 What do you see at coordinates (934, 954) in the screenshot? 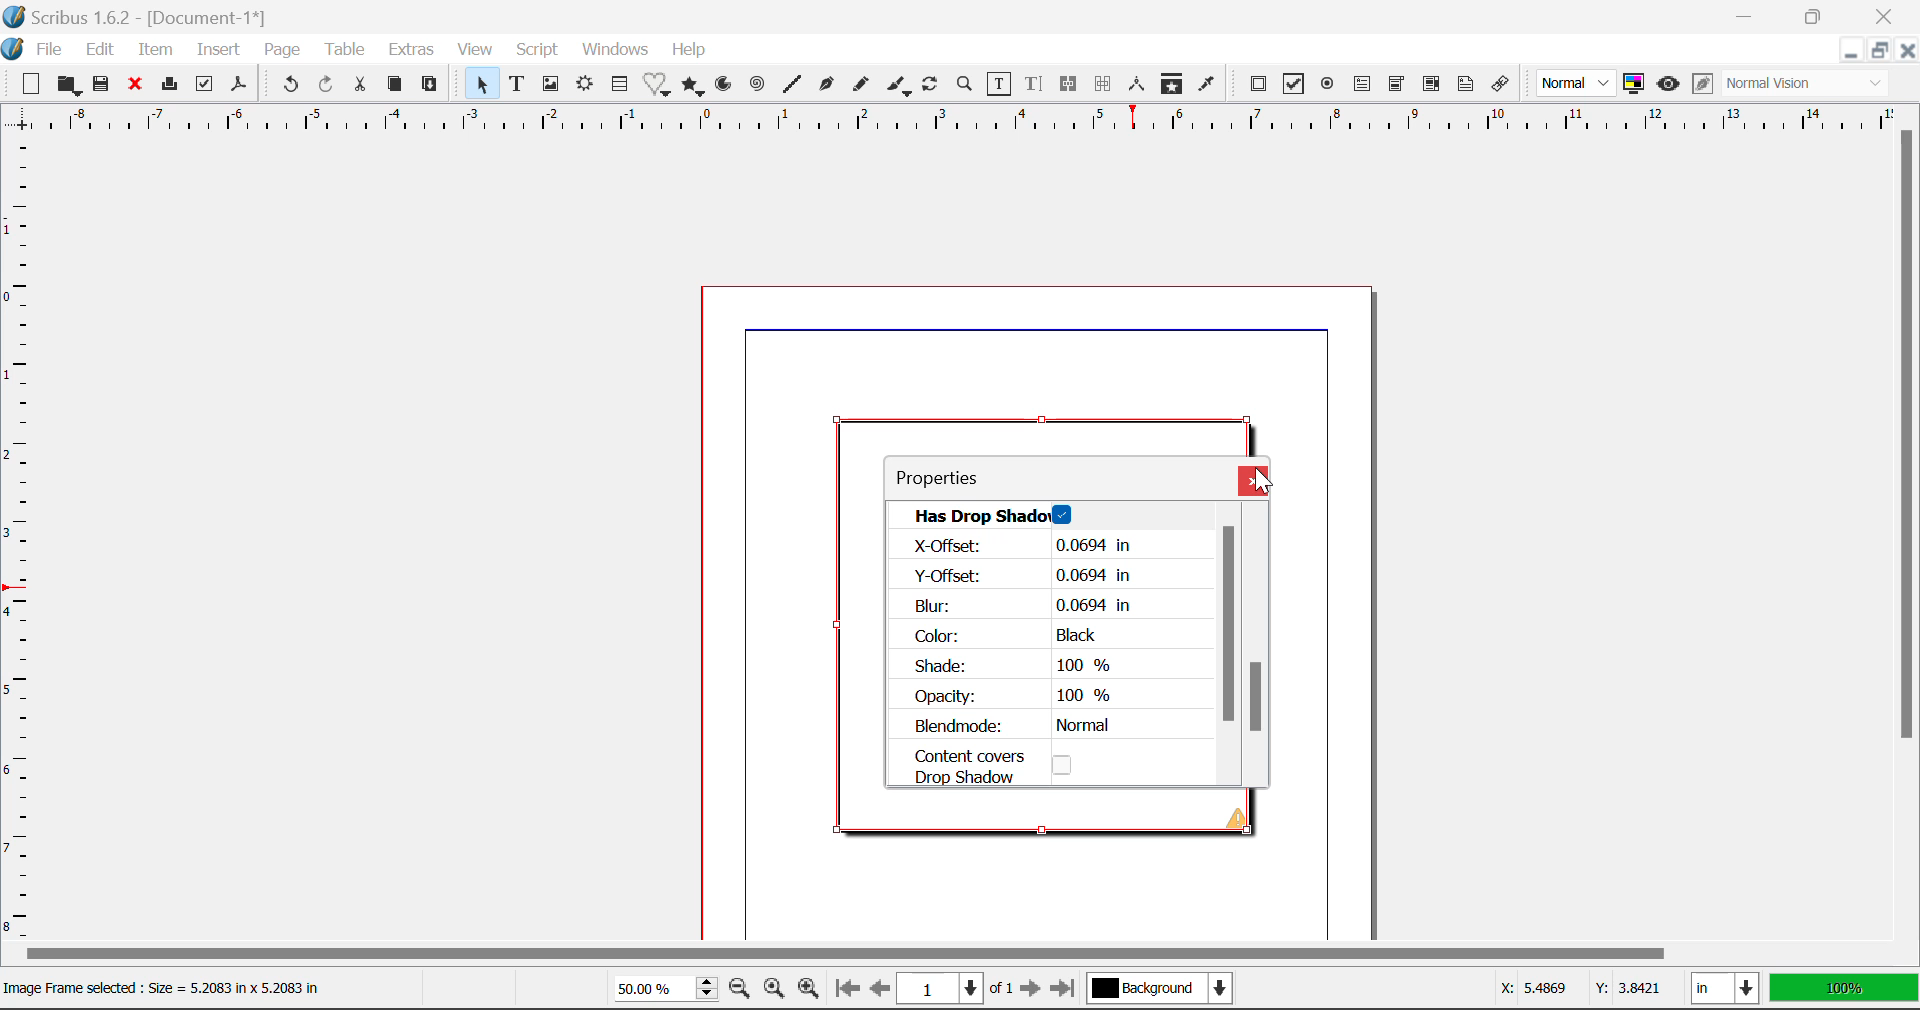
I see `Horizontal Scroll Bar` at bounding box center [934, 954].